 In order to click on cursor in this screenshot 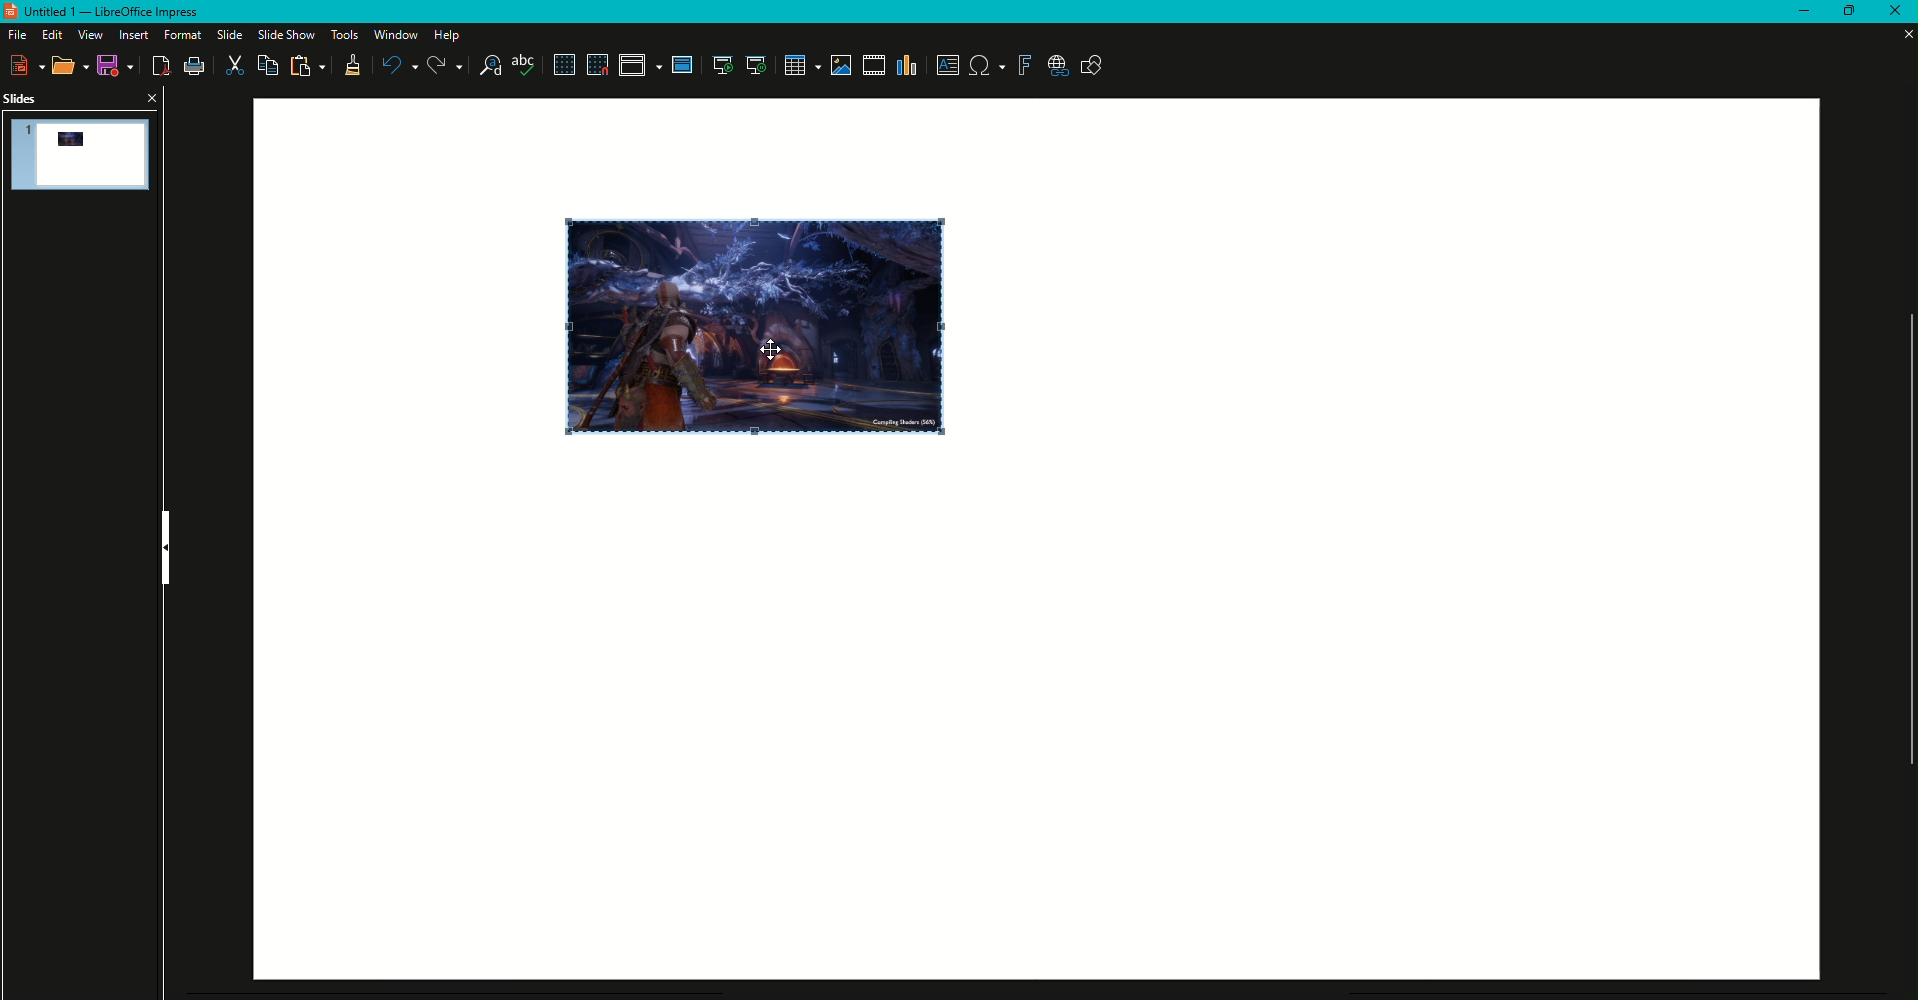, I will do `click(775, 350)`.